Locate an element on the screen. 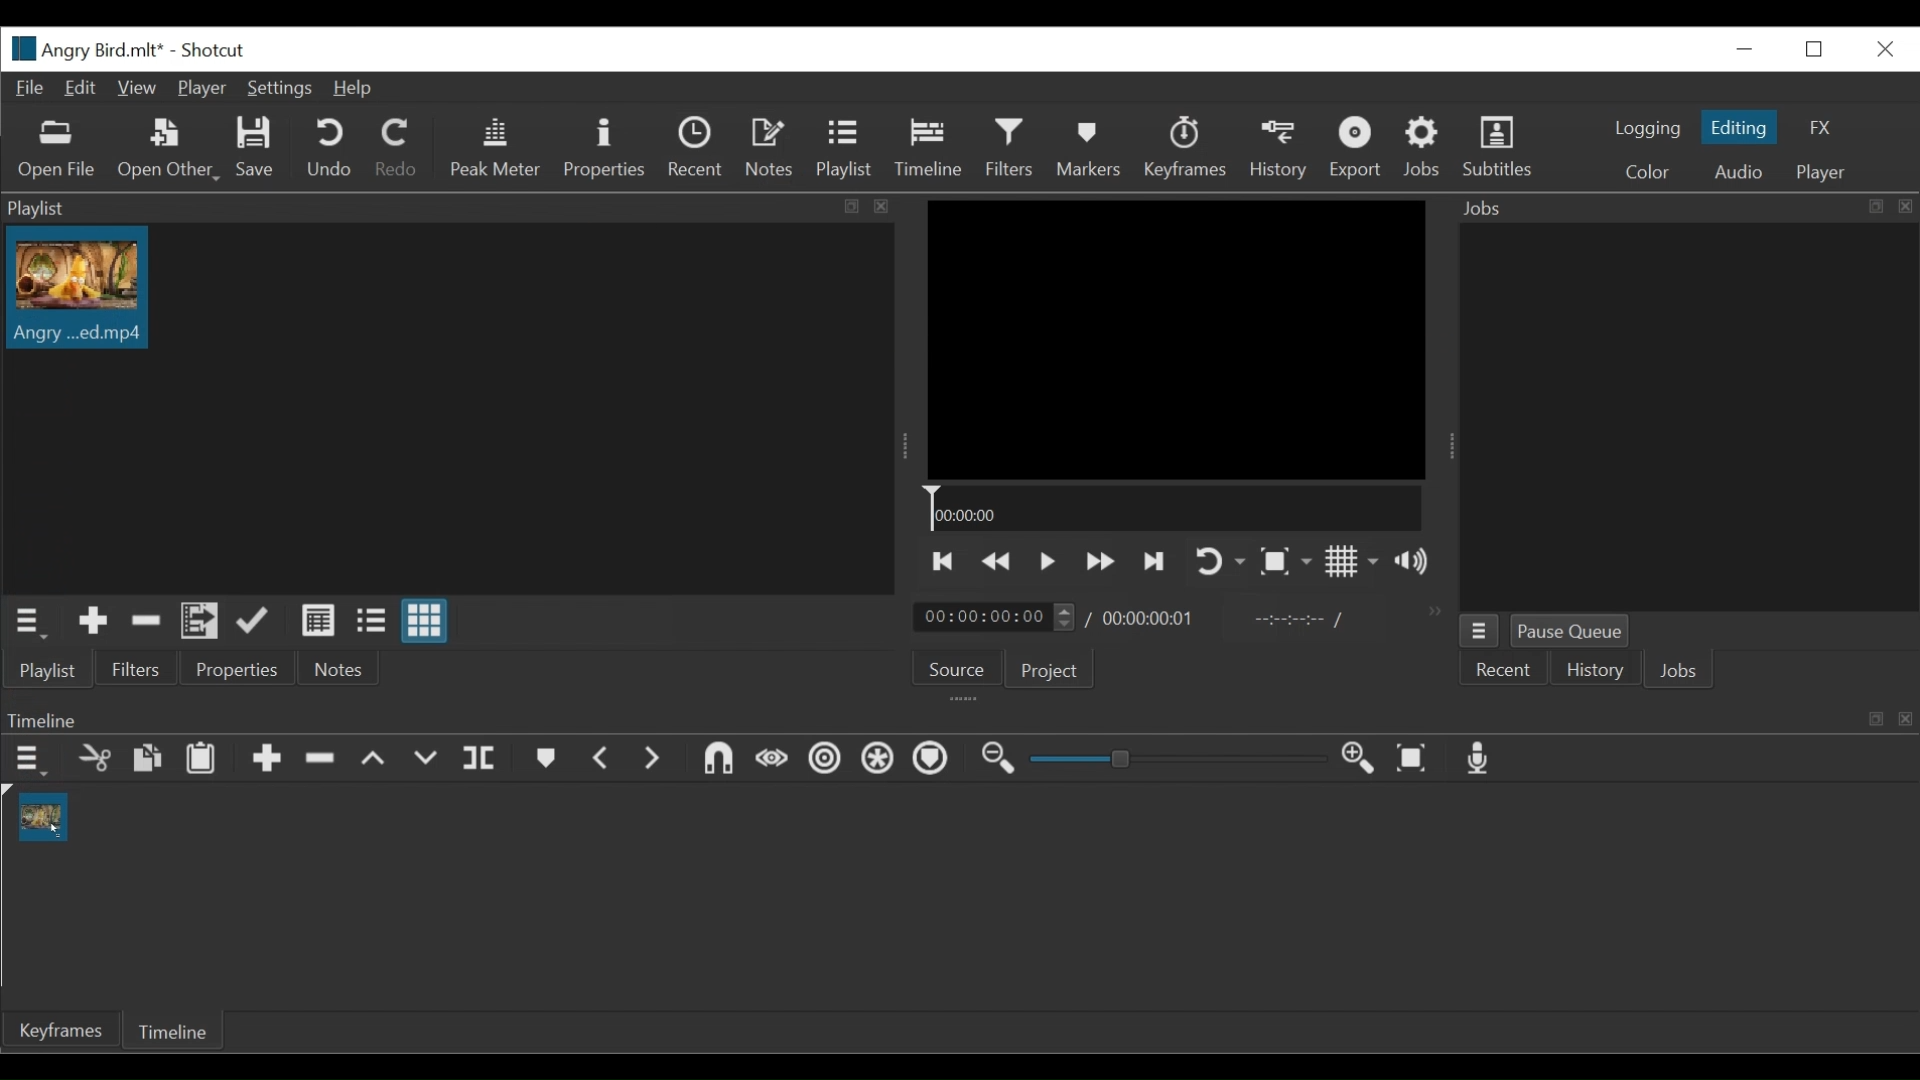 The image size is (1920, 1080). Play forward quickly is located at coordinates (1103, 562).